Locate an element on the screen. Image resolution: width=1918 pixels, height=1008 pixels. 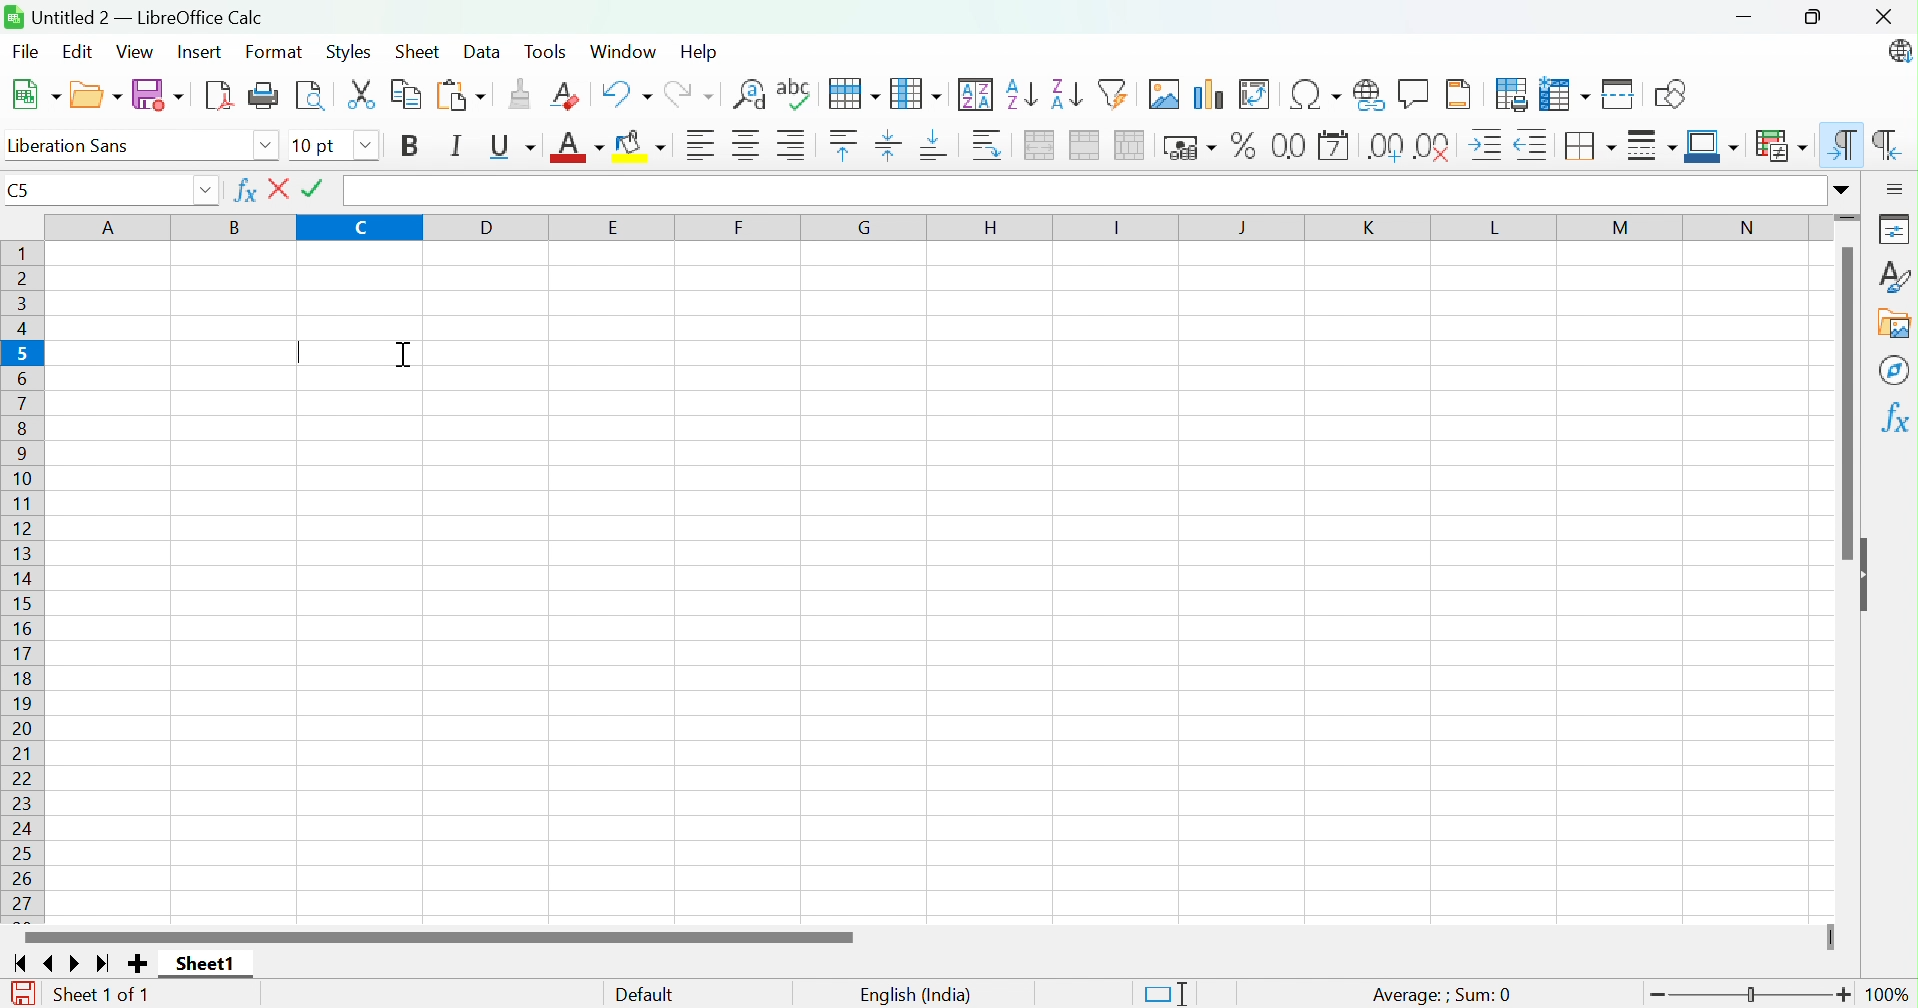
Name box is located at coordinates (91, 192).